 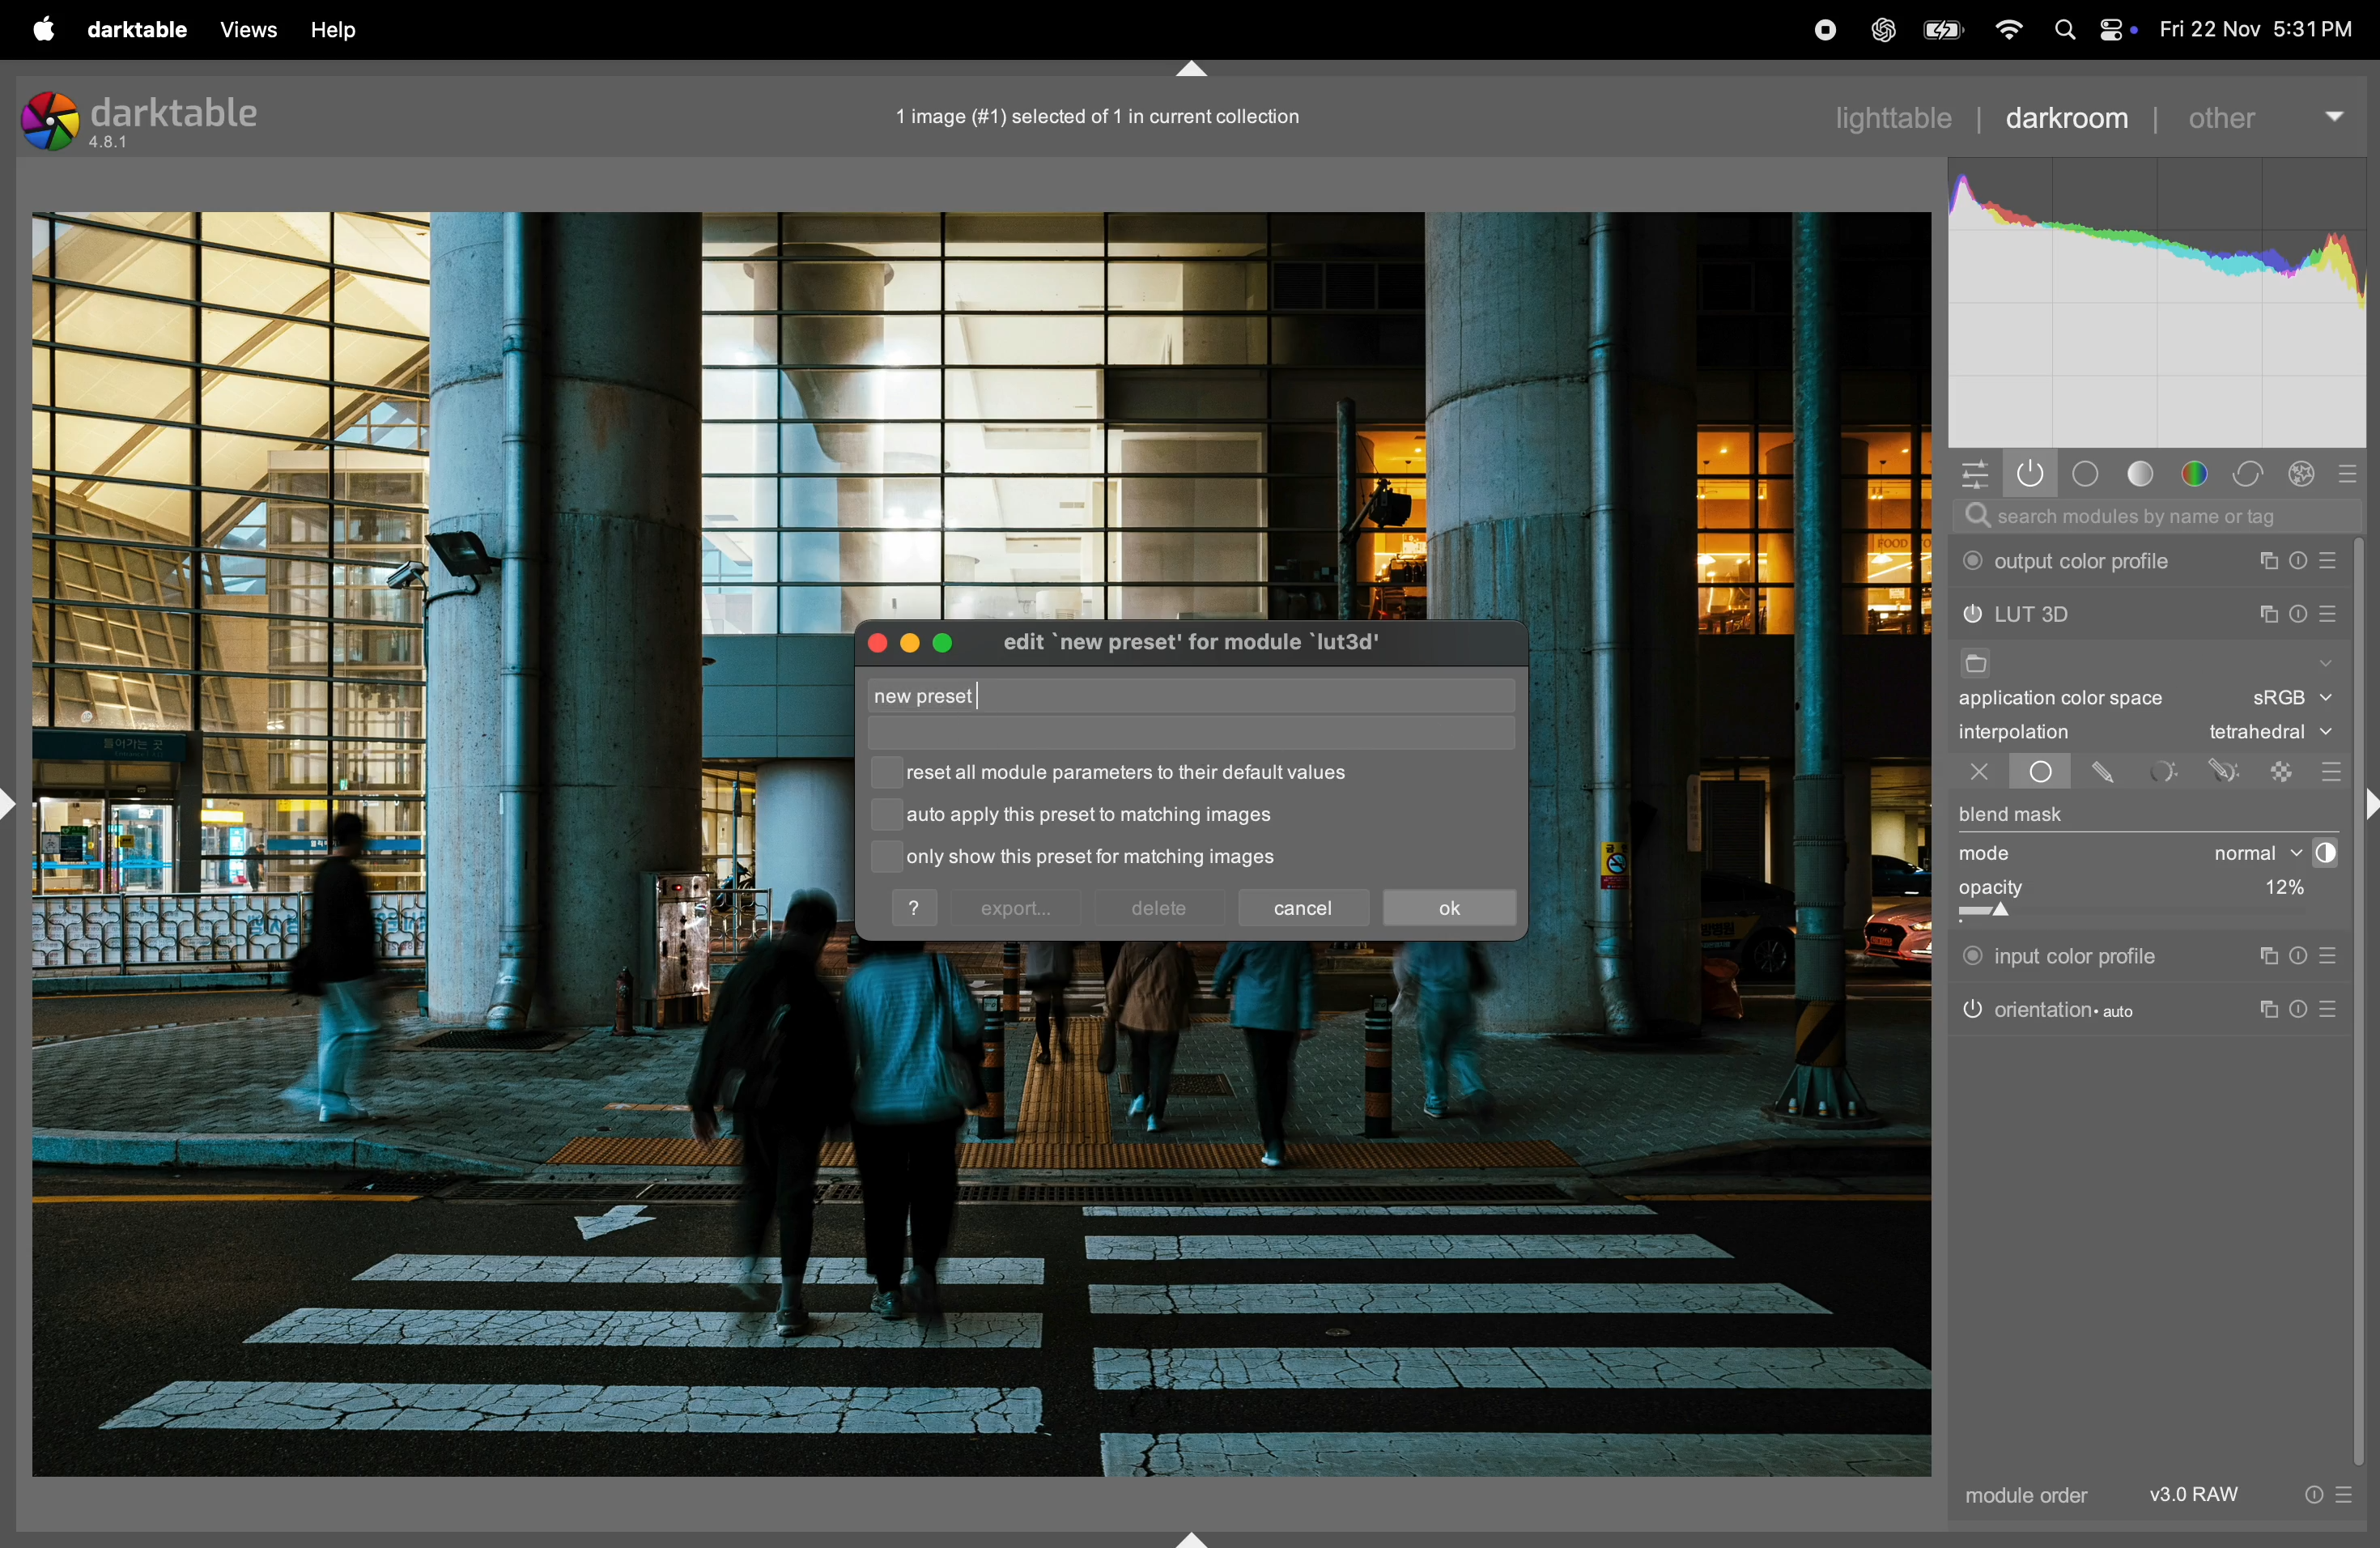 What do you see at coordinates (982, 694) in the screenshot?
I see `cursor` at bounding box center [982, 694].